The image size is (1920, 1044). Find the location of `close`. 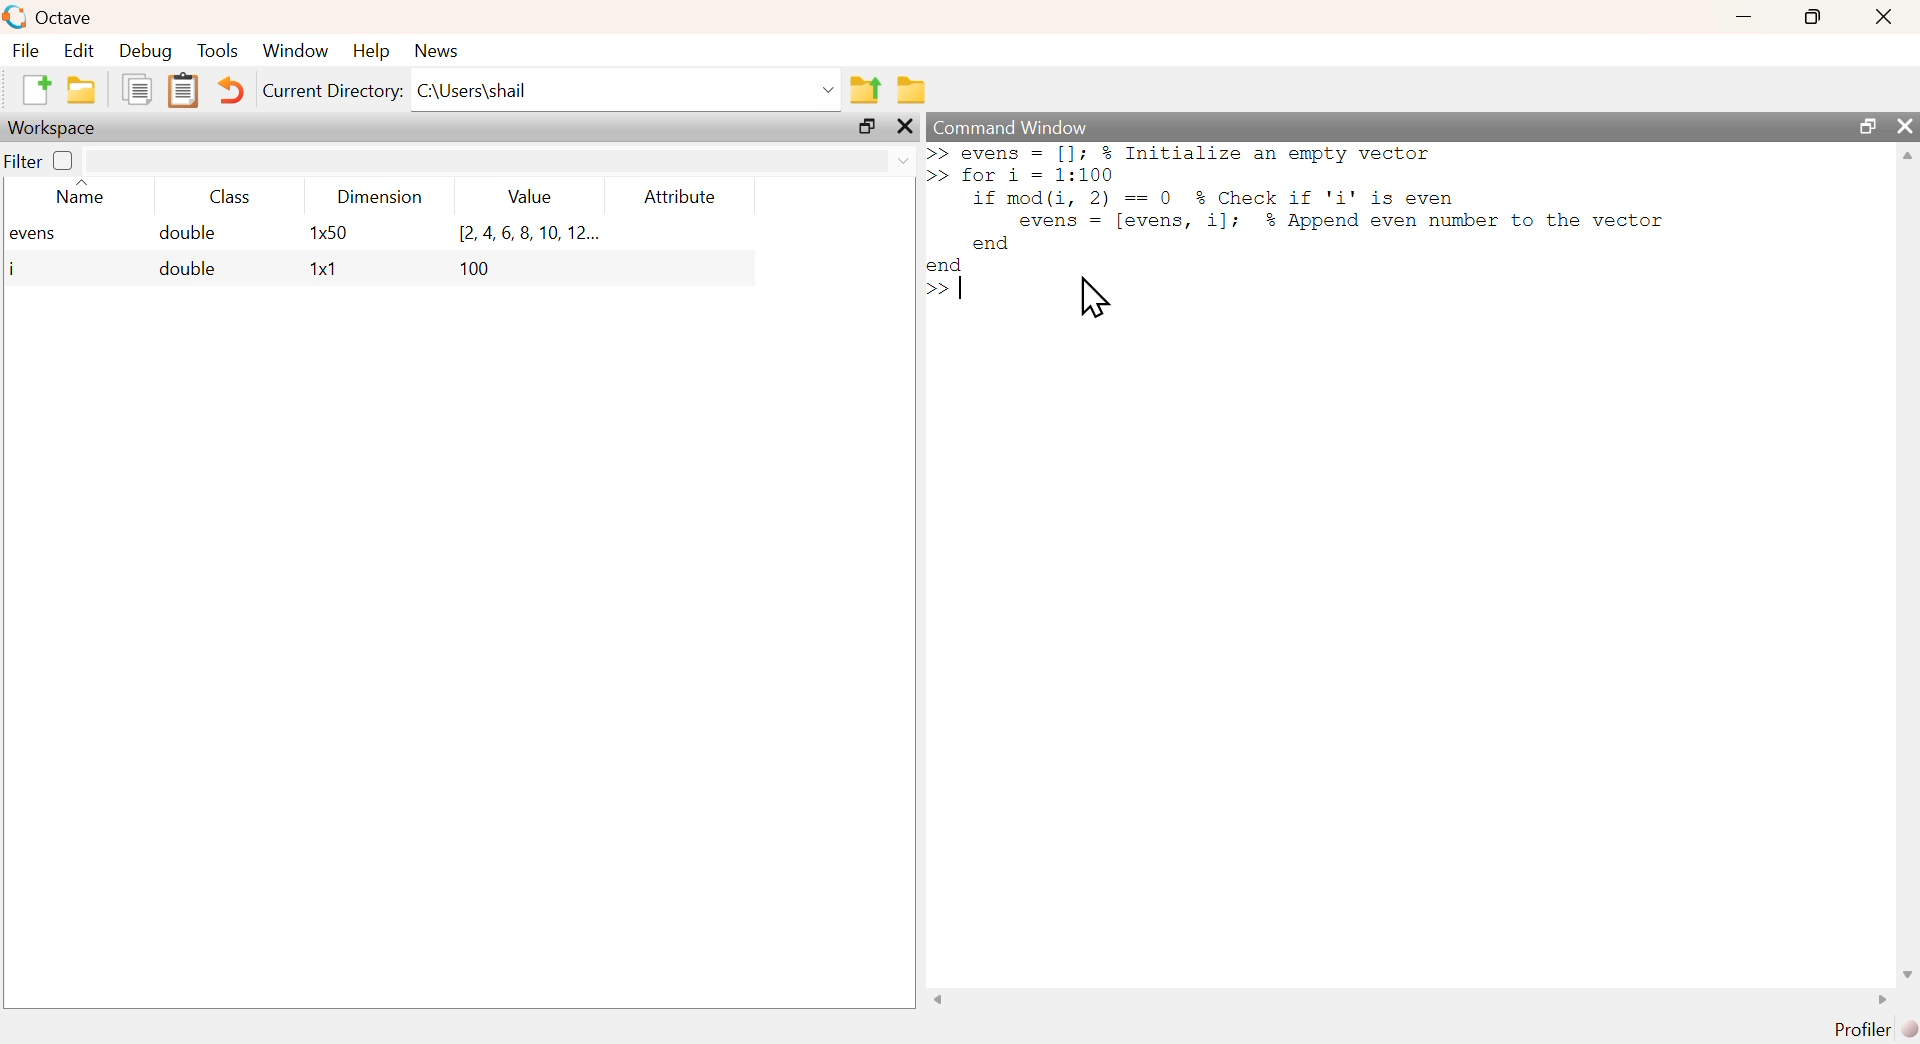

close is located at coordinates (1906, 126).